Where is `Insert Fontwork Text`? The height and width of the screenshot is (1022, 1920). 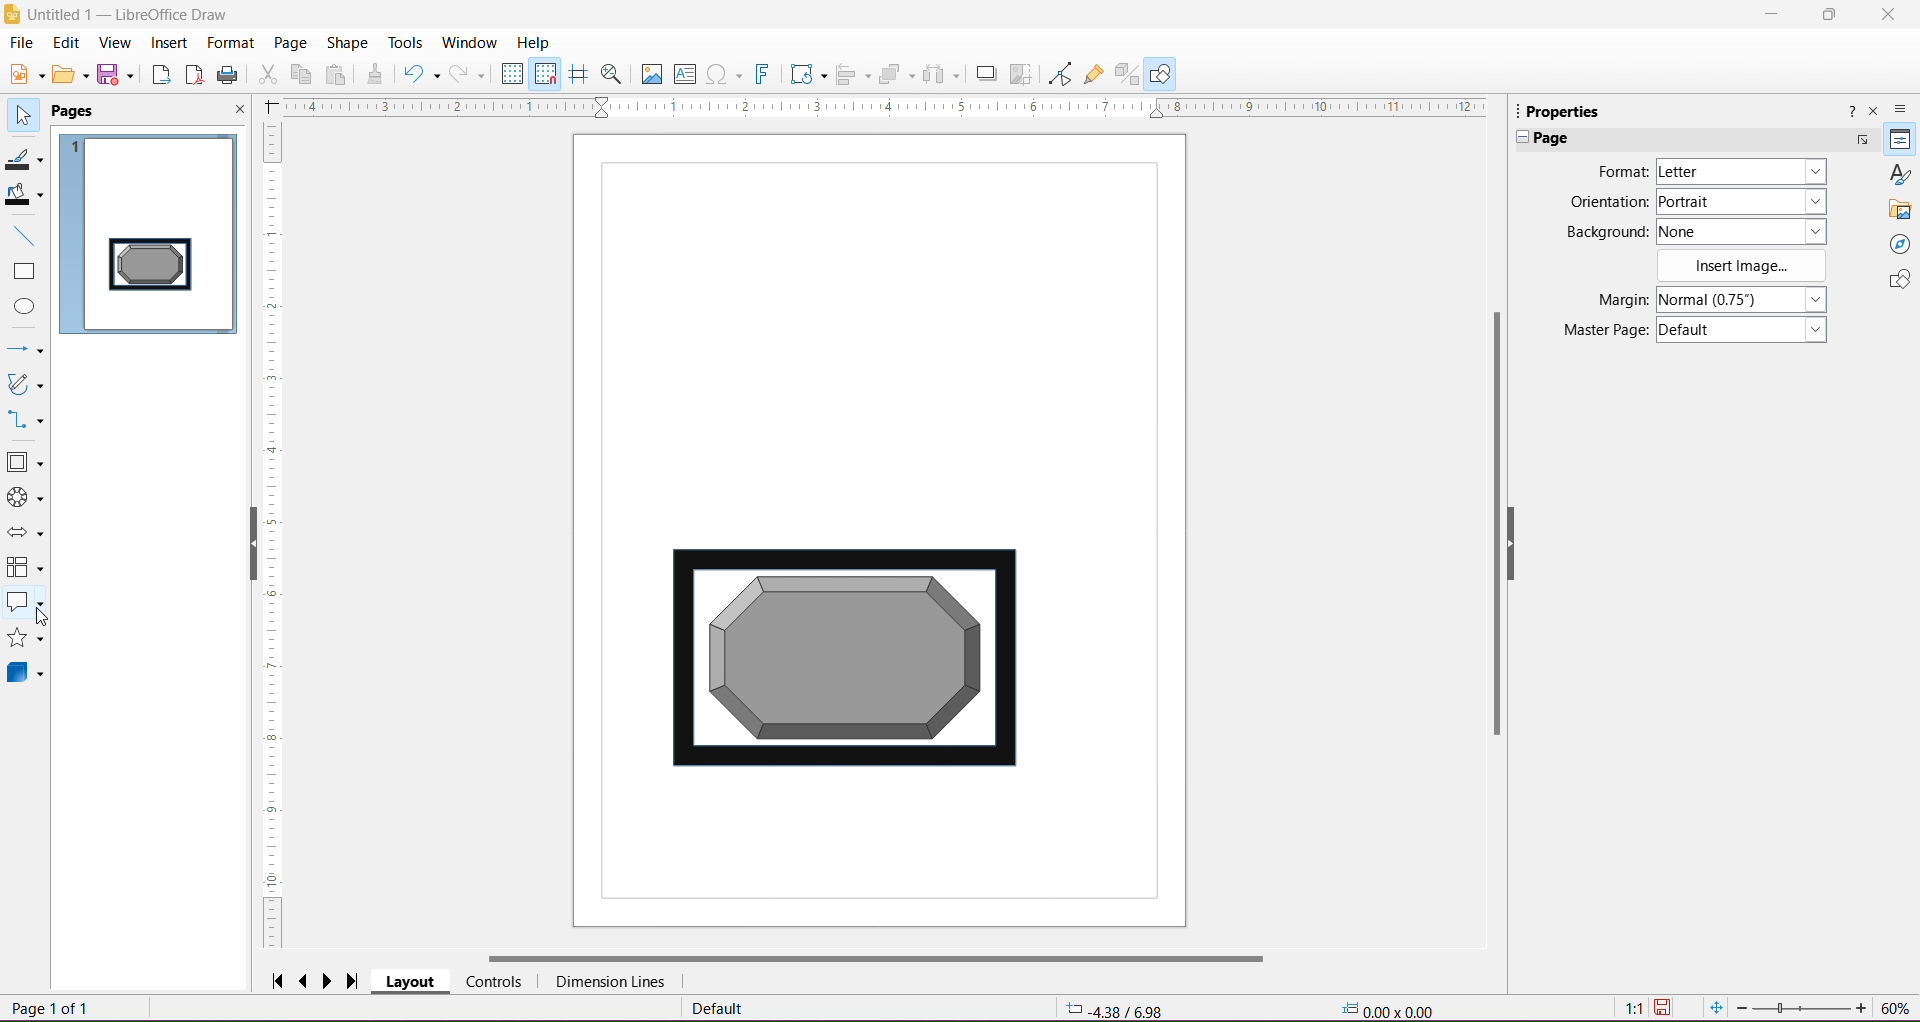 Insert Fontwork Text is located at coordinates (764, 76).